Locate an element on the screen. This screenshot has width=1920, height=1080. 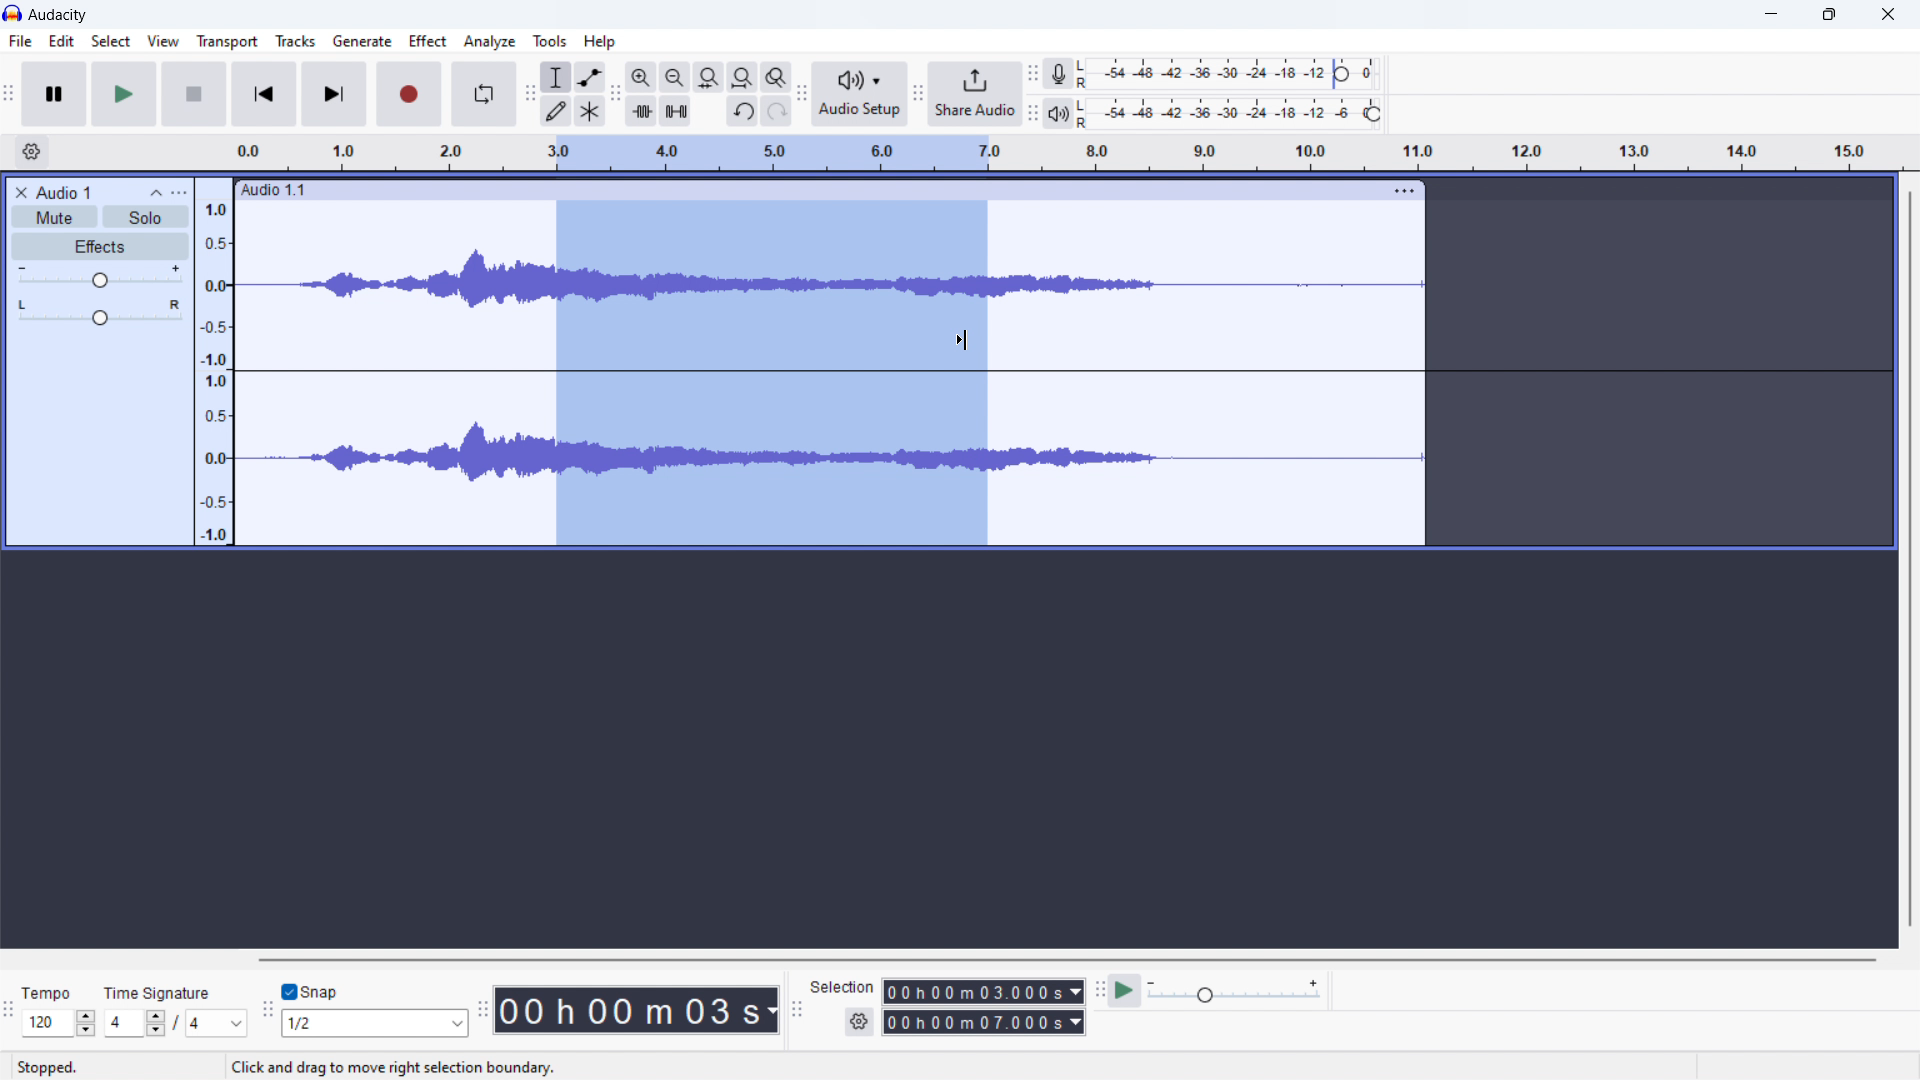
selected audio section of the track is located at coordinates (772, 381).